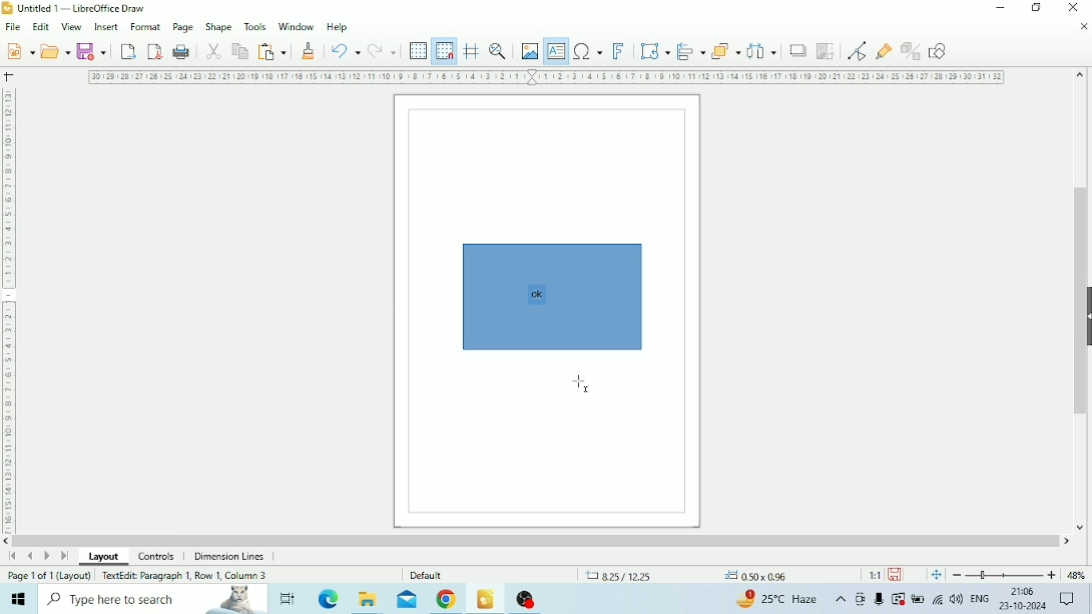 The width and height of the screenshot is (1092, 614). What do you see at coordinates (860, 599) in the screenshot?
I see `Meet Now` at bounding box center [860, 599].